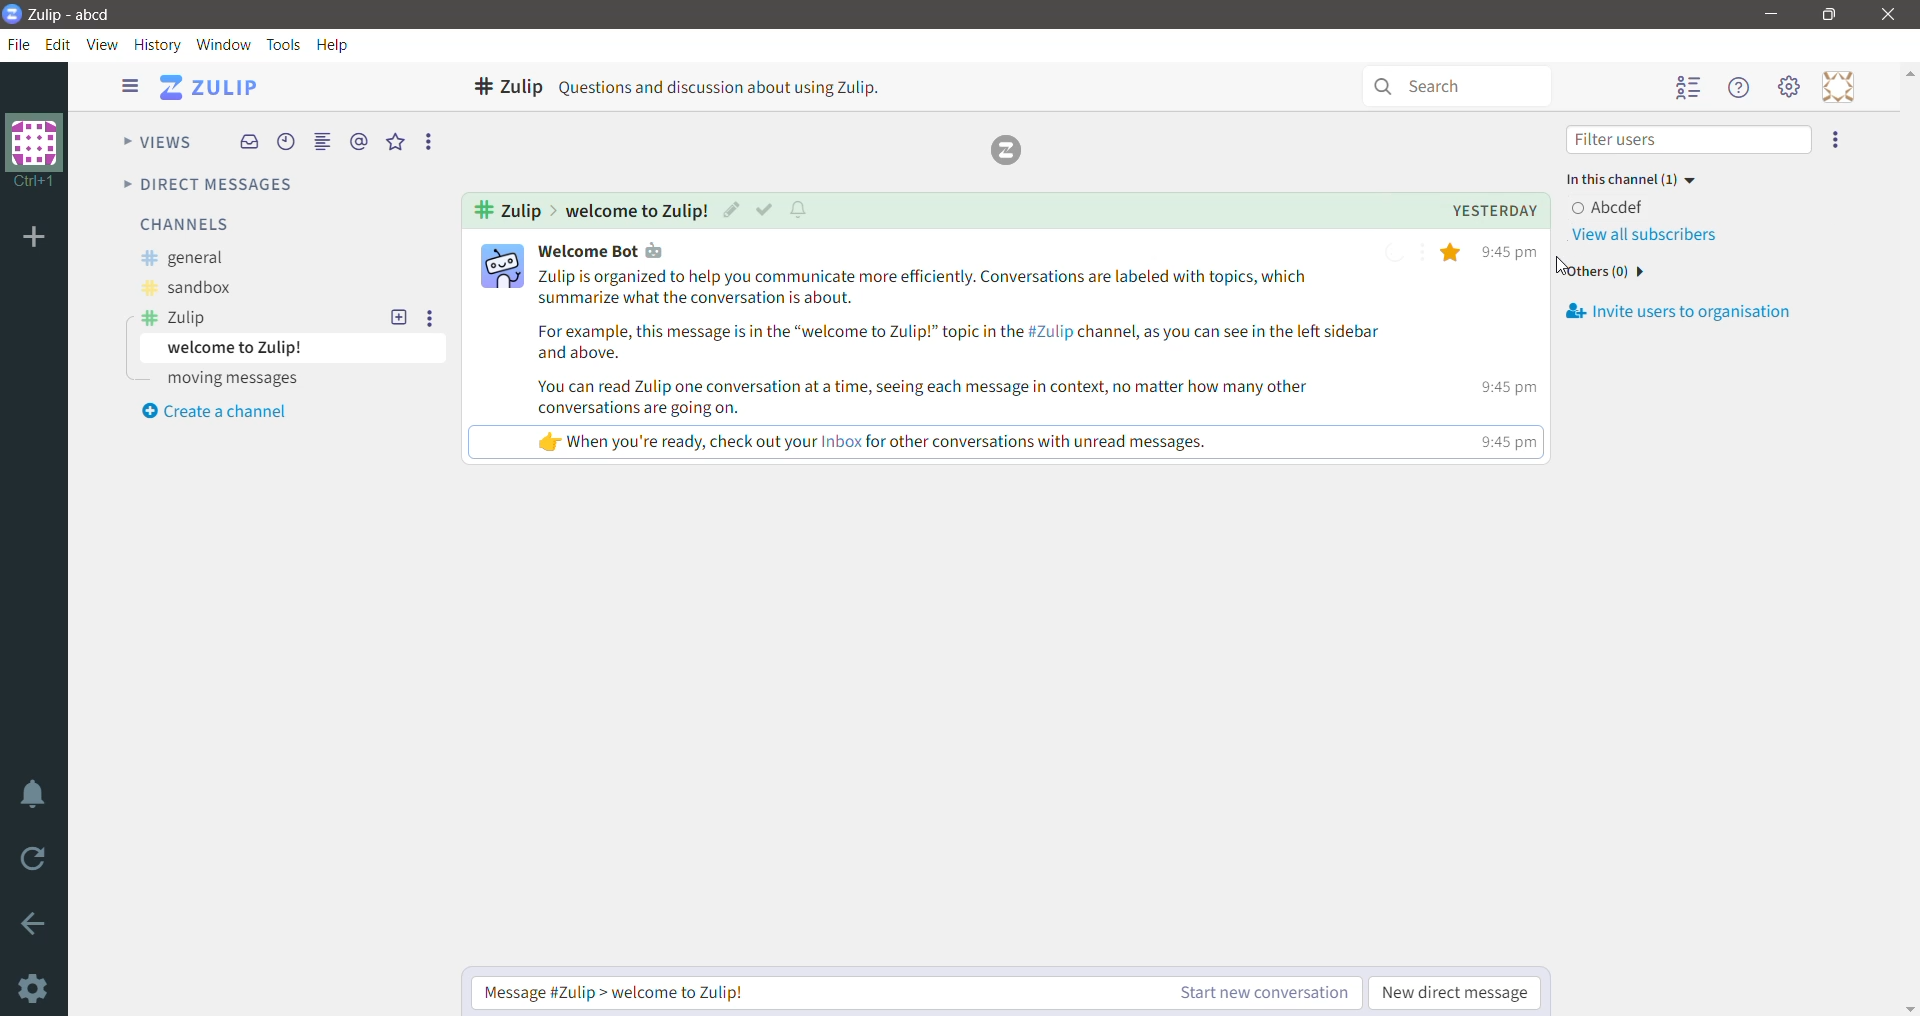 The width and height of the screenshot is (1920, 1016). I want to click on Application Name - Organization Name, so click(77, 15).